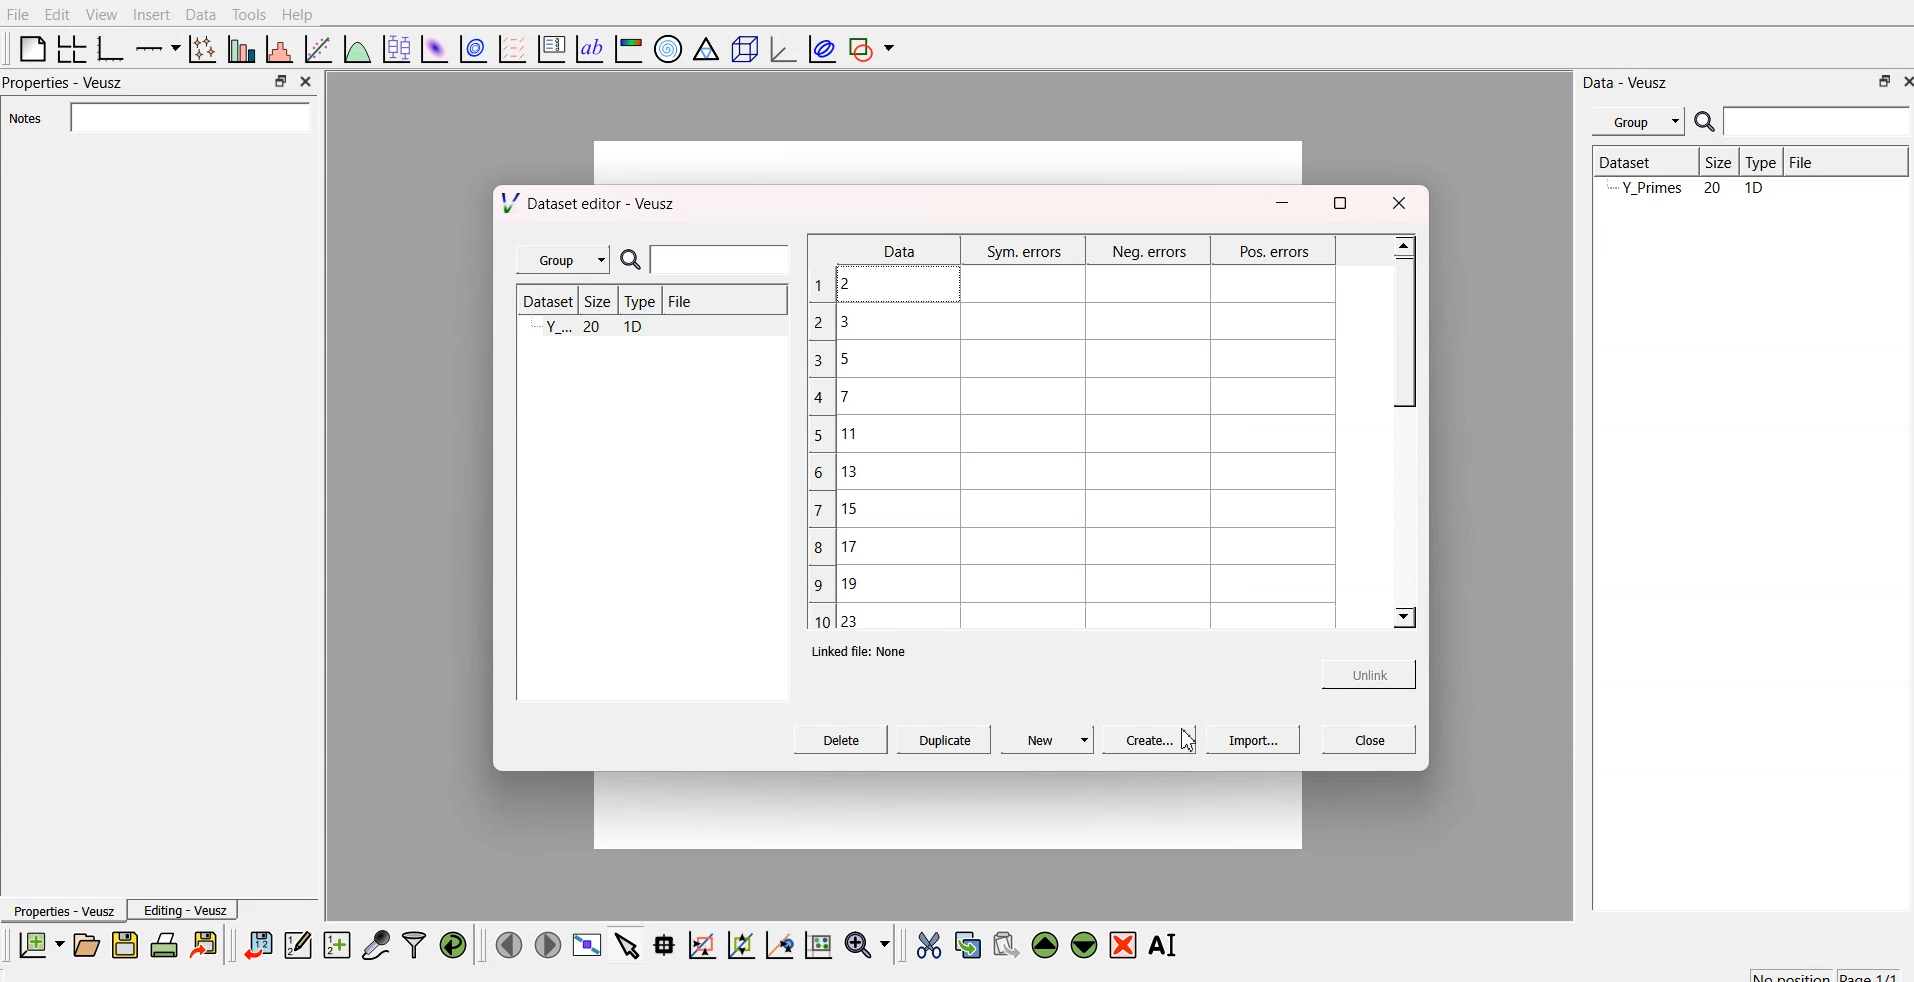  What do you see at coordinates (188, 911) in the screenshot?
I see `Editing - Veusz` at bounding box center [188, 911].